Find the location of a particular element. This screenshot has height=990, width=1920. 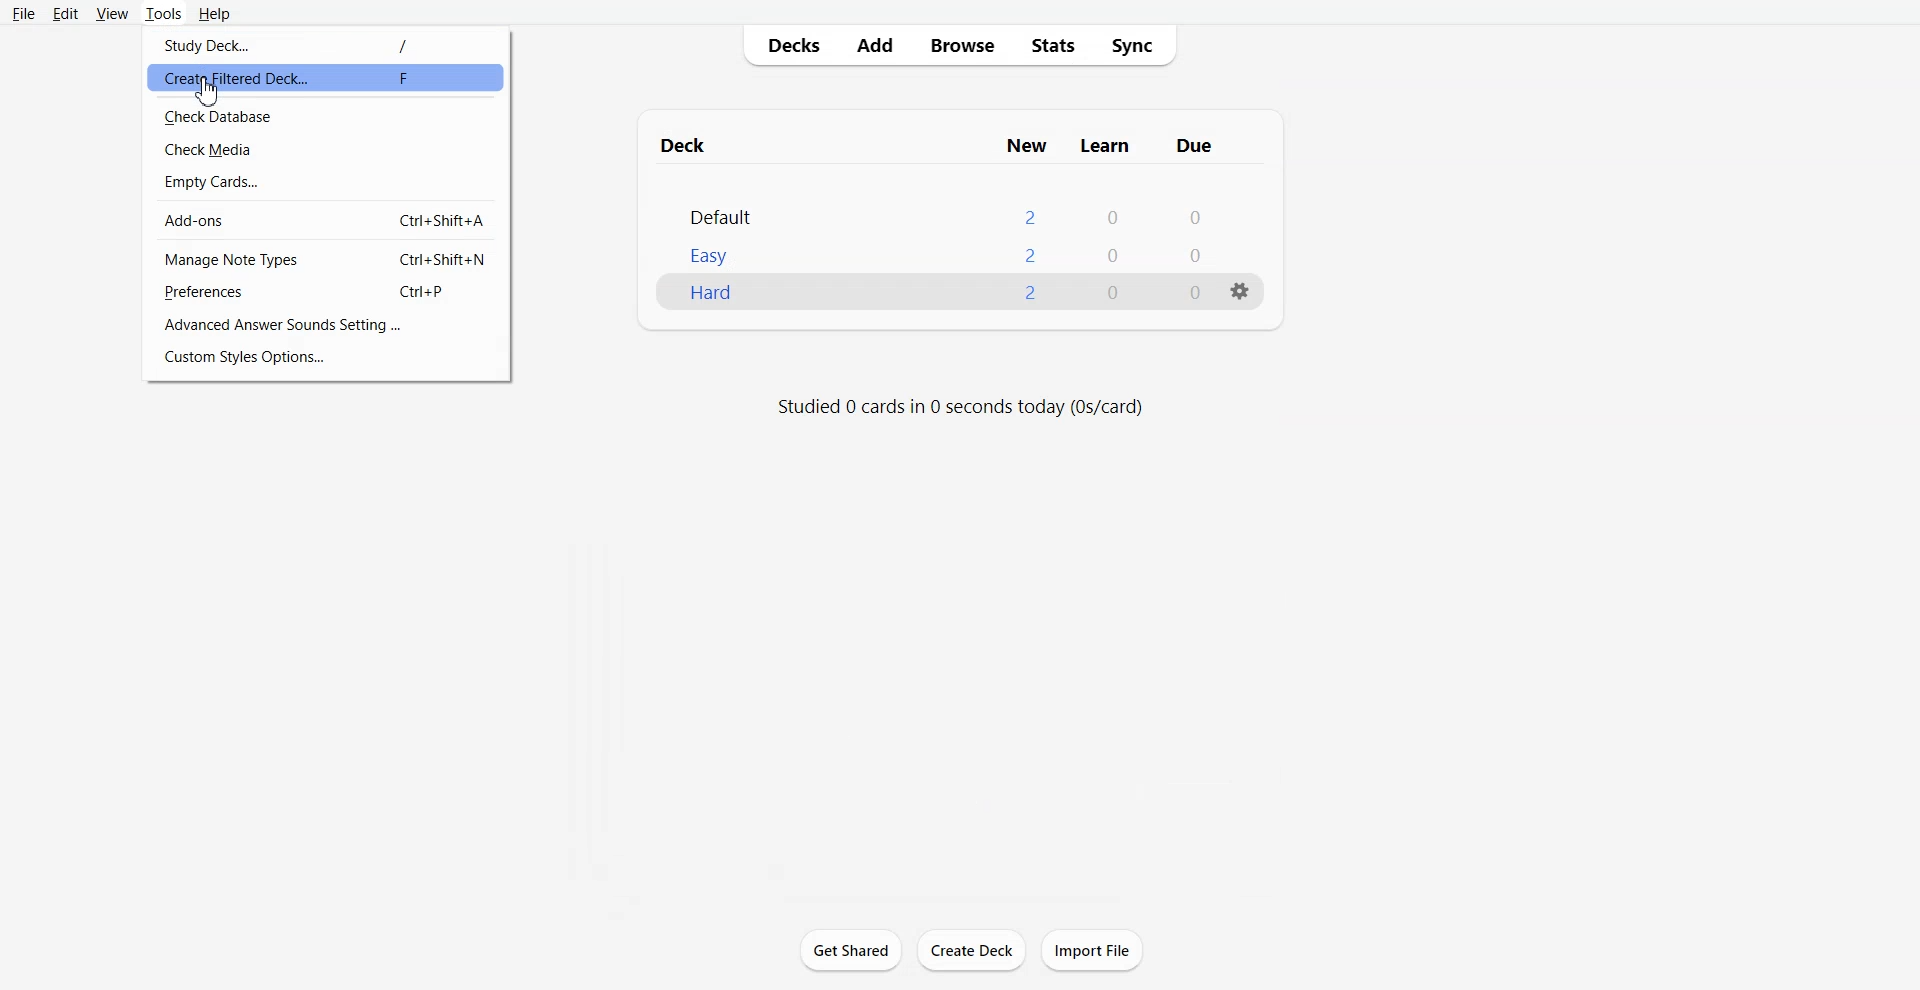

Check Database is located at coordinates (328, 114).